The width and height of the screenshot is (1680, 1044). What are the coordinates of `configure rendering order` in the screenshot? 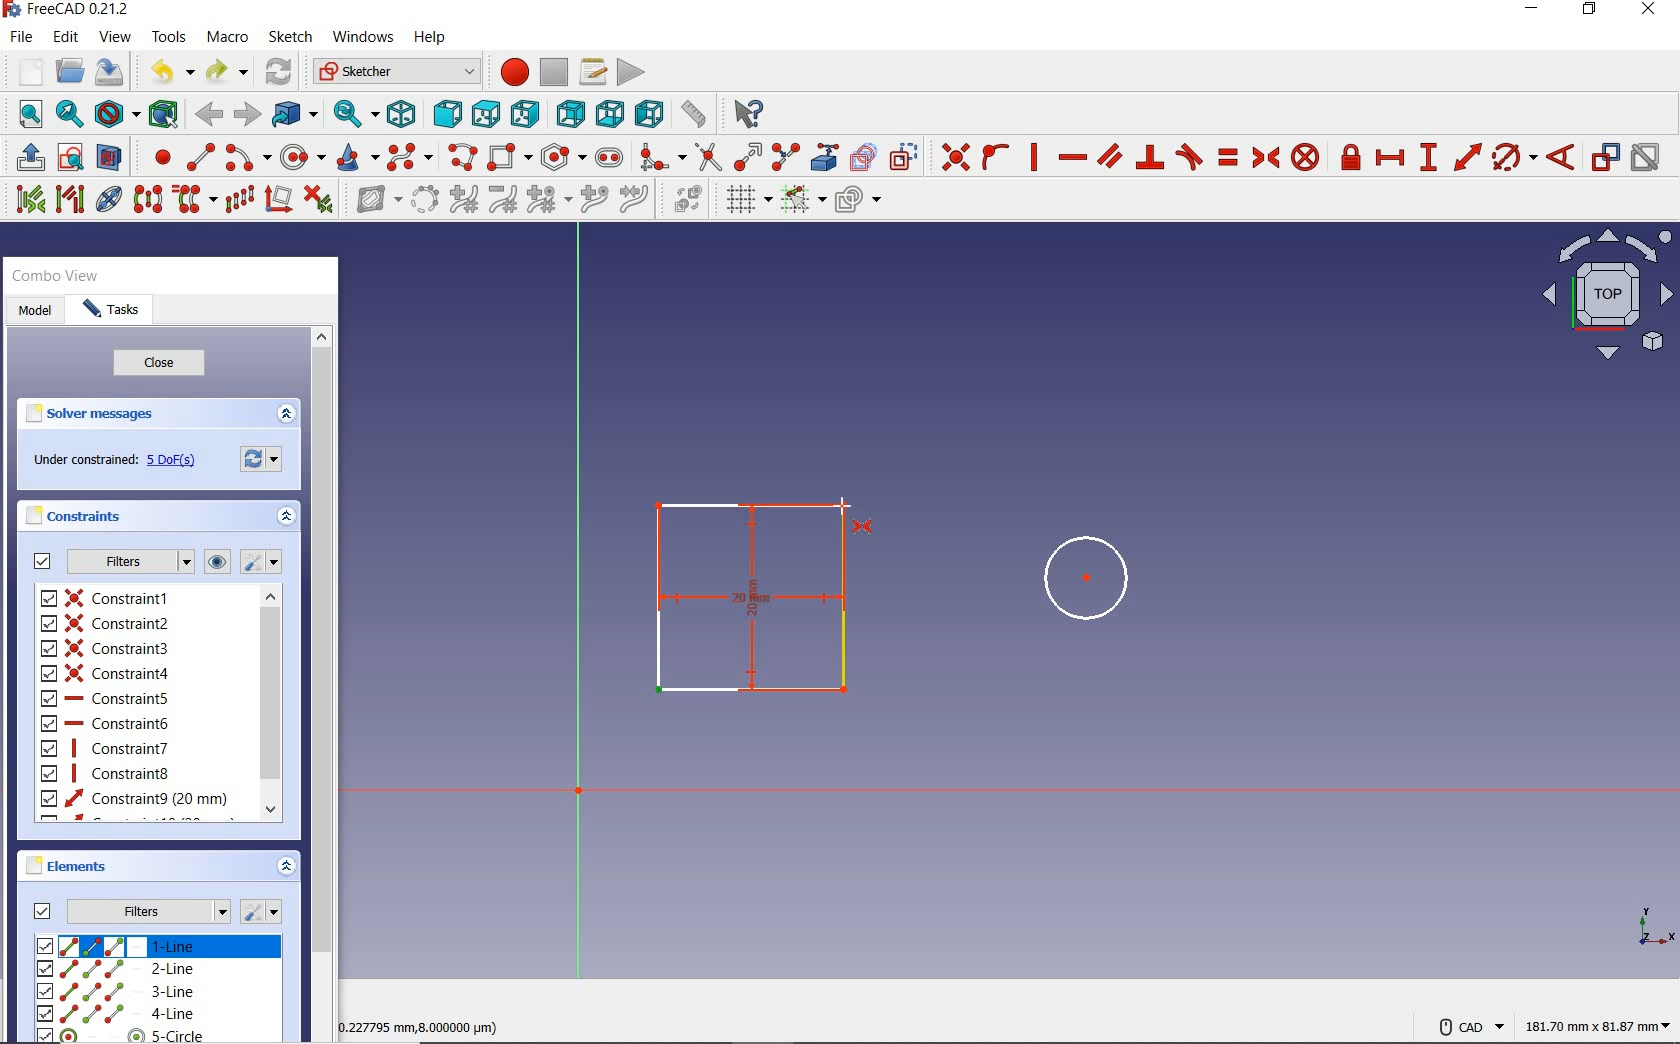 It's located at (857, 203).